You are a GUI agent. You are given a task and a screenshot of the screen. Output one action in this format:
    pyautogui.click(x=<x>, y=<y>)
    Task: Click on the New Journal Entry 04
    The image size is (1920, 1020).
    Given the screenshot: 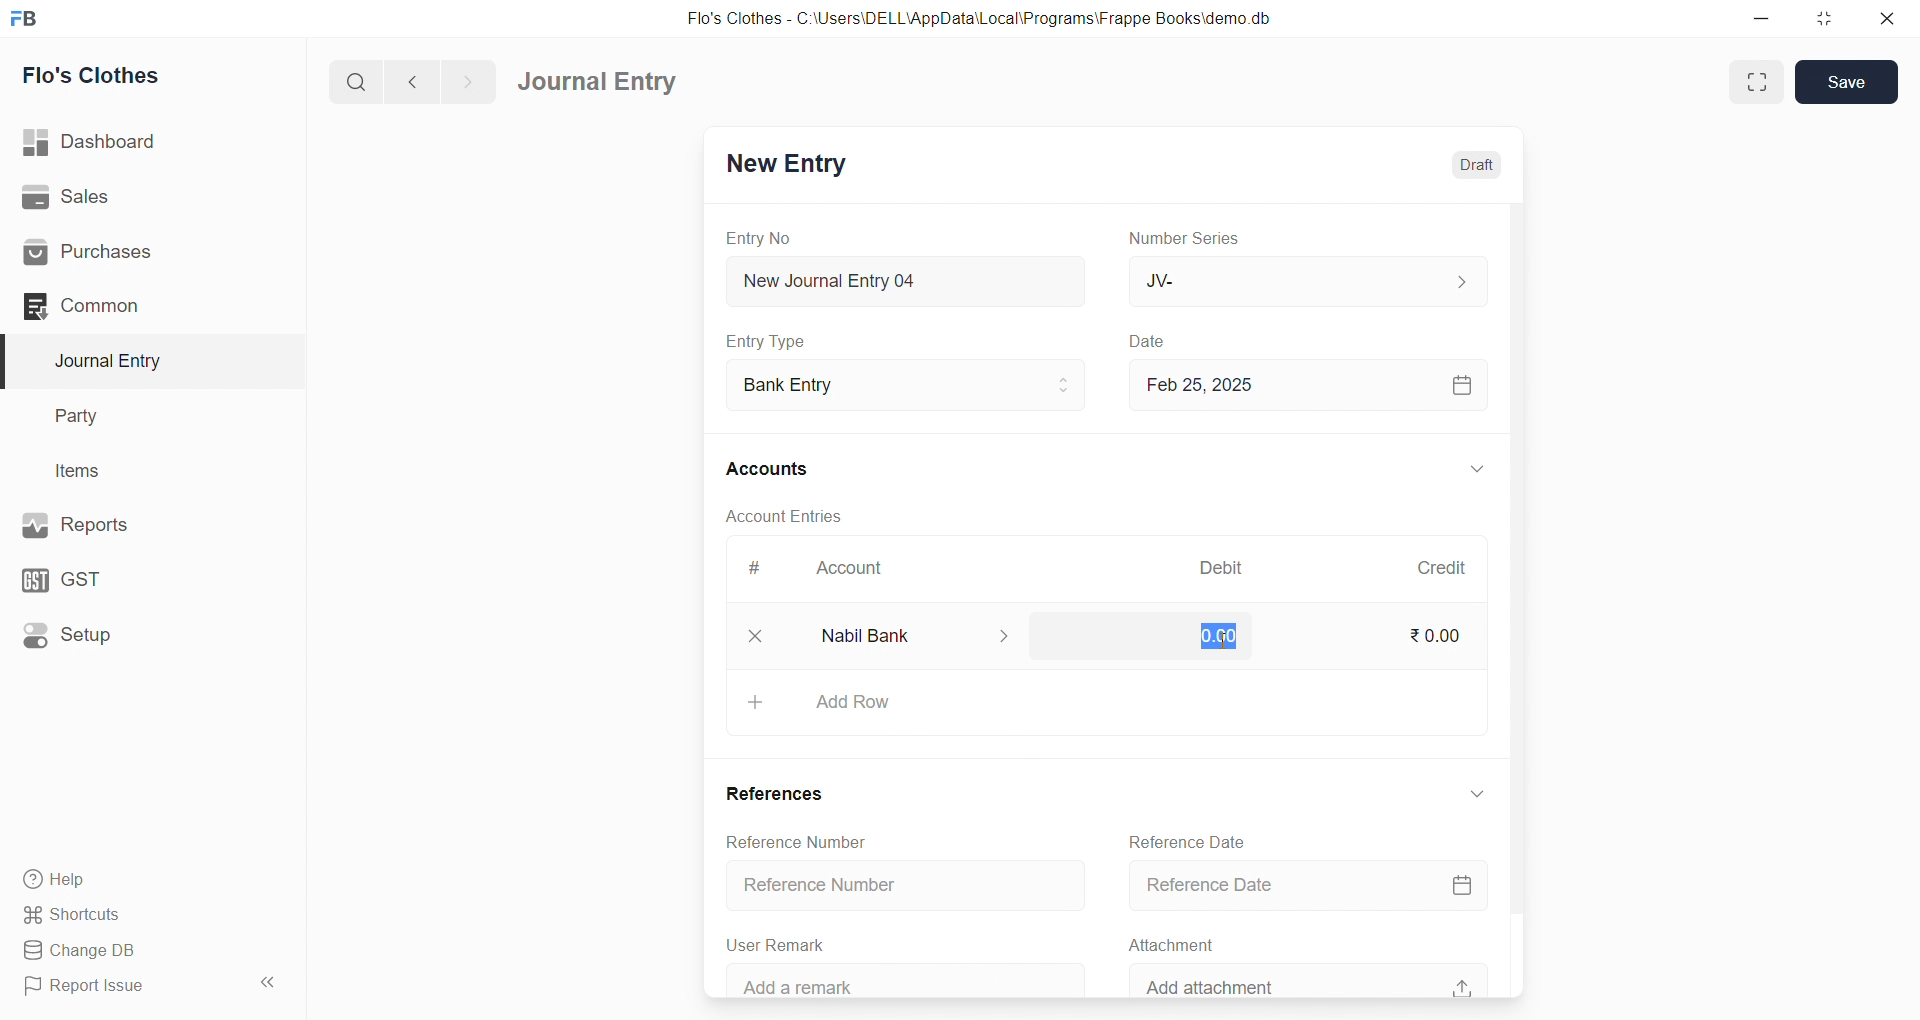 What is the action you would take?
    pyautogui.click(x=901, y=280)
    